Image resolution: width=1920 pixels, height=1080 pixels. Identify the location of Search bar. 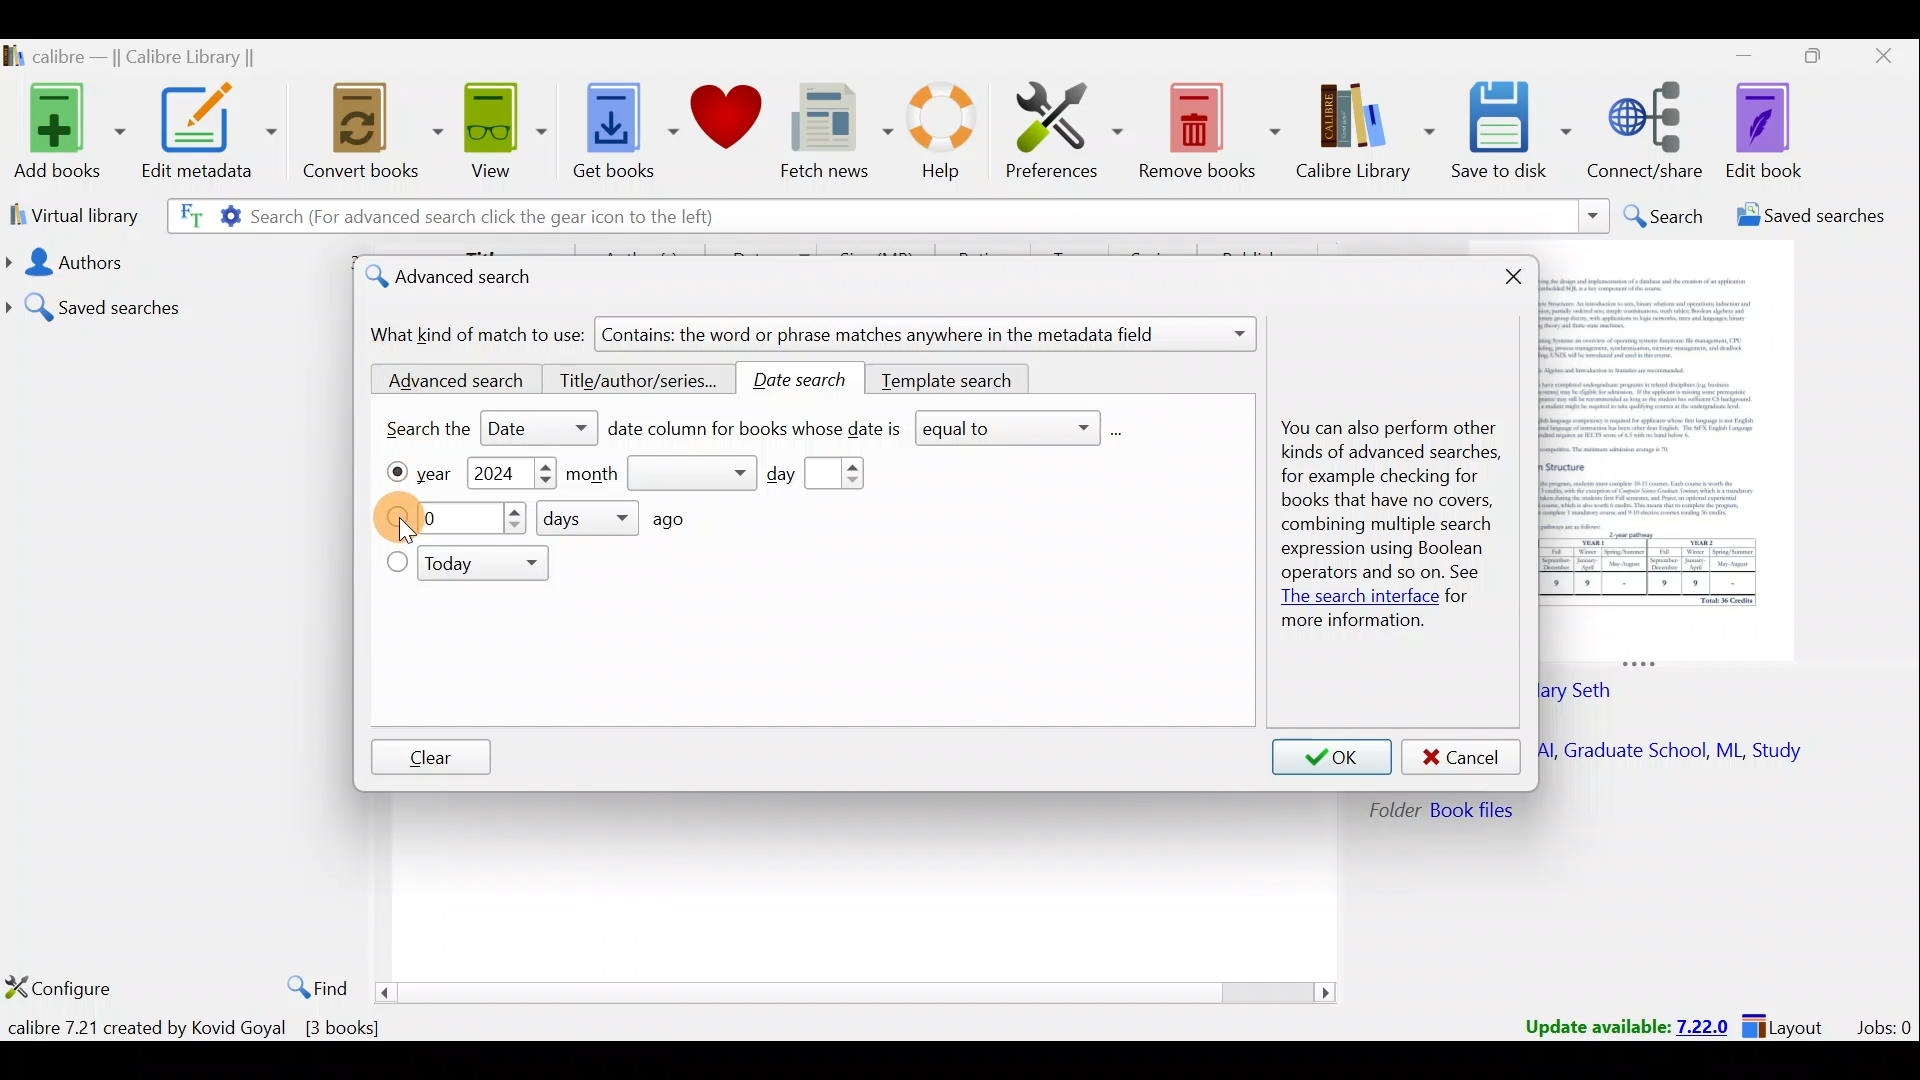
(1165, 215).